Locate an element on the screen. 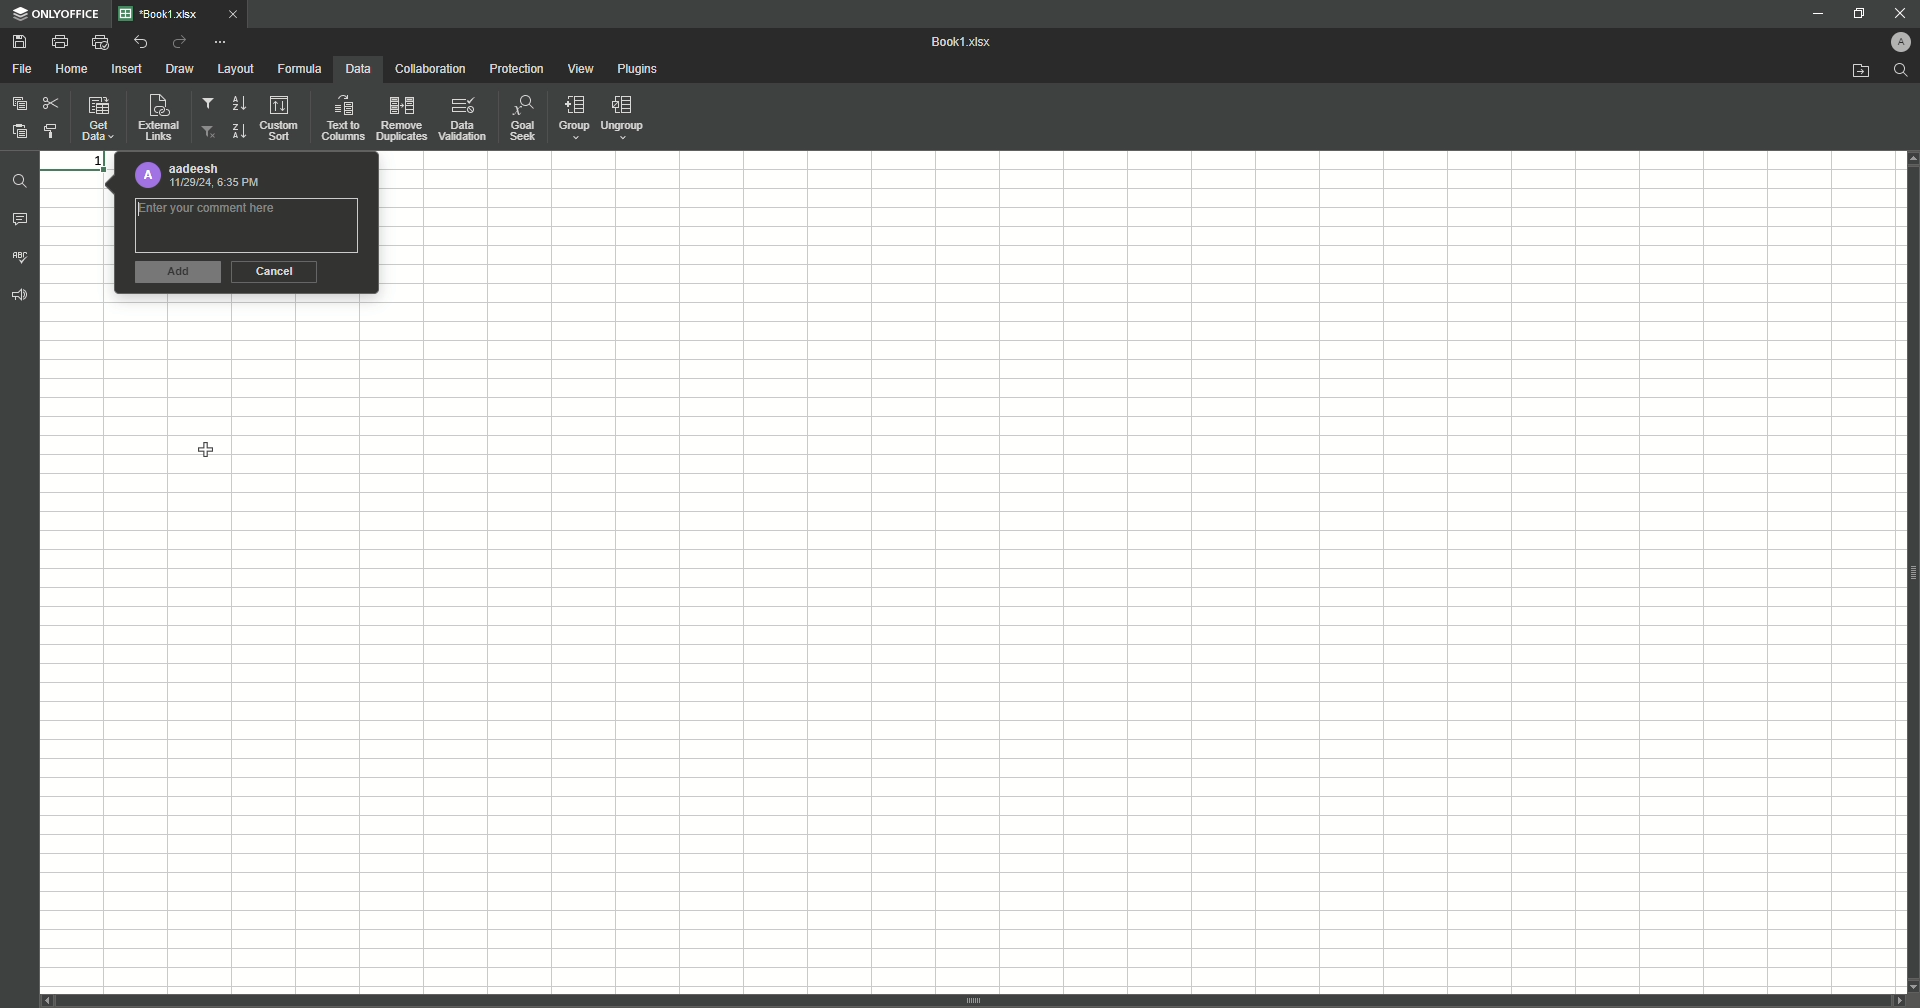 The width and height of the screenshot is (1920, 1008). Close is located at coordinates (1893, 12).